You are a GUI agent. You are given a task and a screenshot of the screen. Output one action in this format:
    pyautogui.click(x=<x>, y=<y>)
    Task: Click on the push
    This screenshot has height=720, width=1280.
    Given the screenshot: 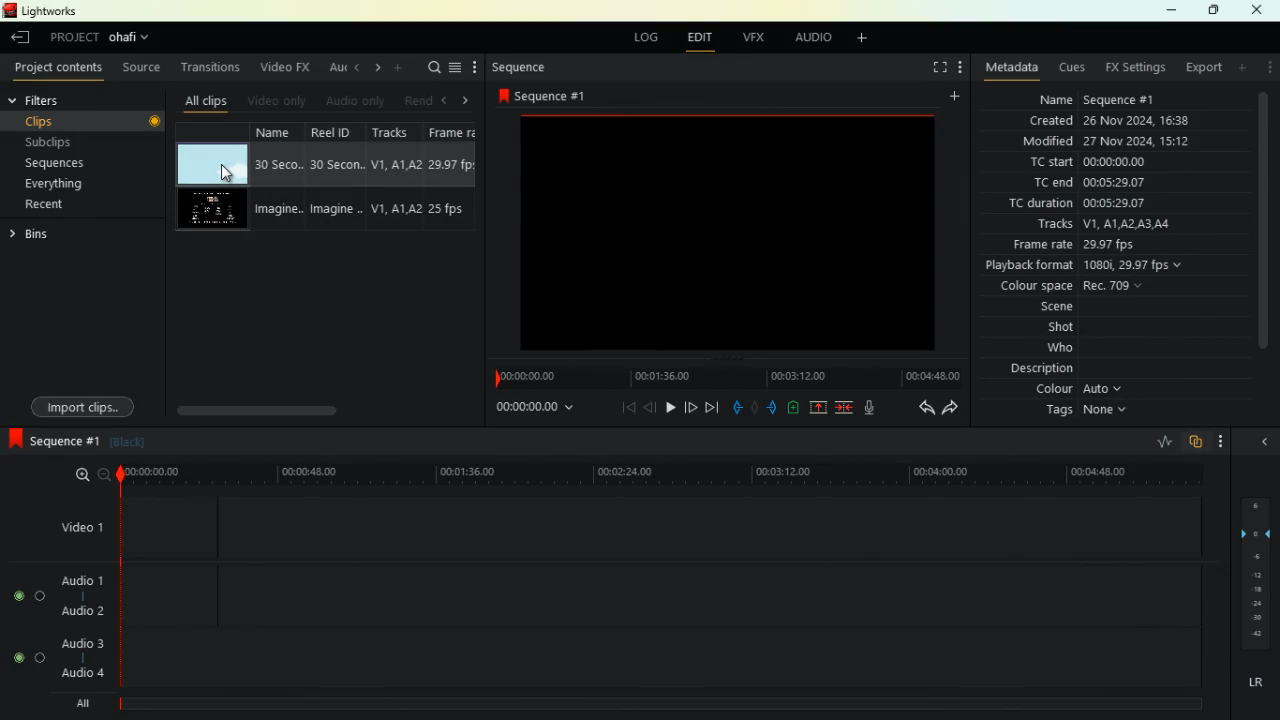 What is the action you would take?
    pyautogui.click(x=772, y=409)
    